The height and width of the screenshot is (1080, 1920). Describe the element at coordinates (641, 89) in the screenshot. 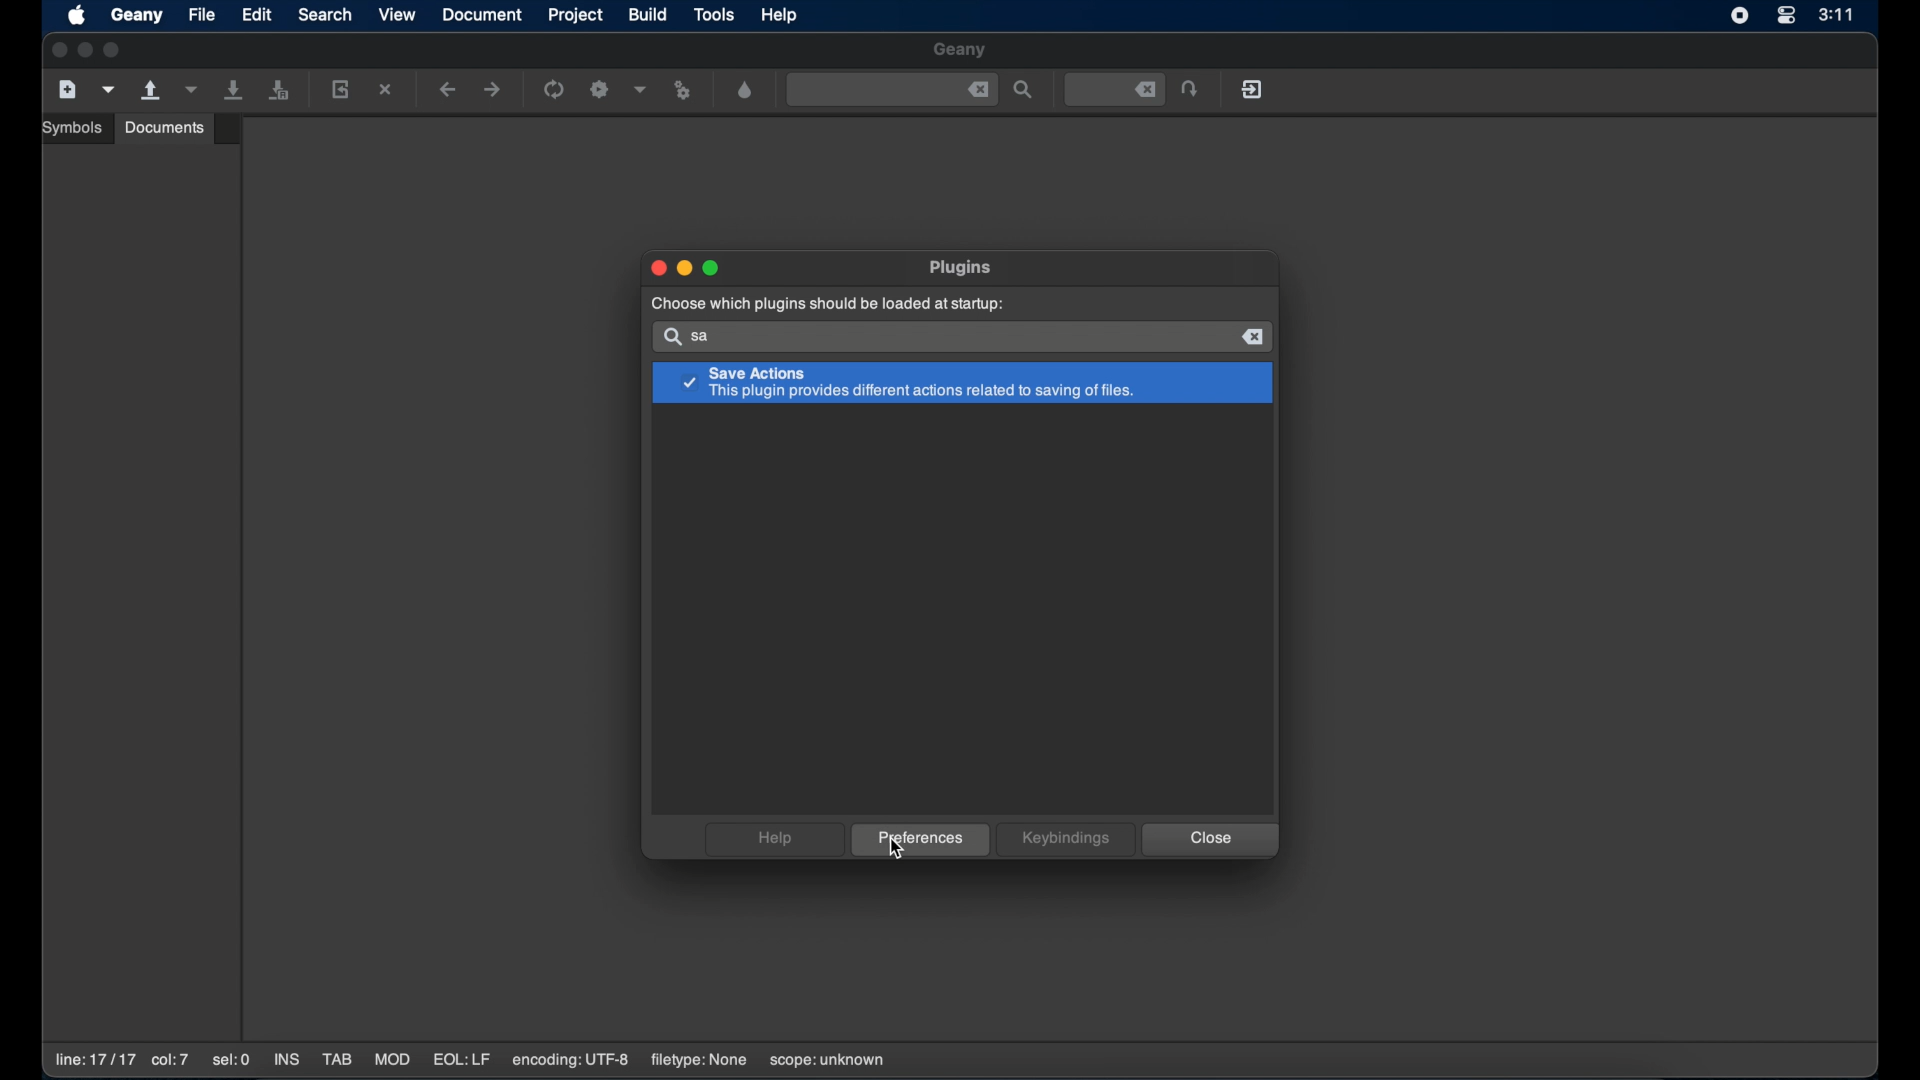

I see `choose more build options` at that location.